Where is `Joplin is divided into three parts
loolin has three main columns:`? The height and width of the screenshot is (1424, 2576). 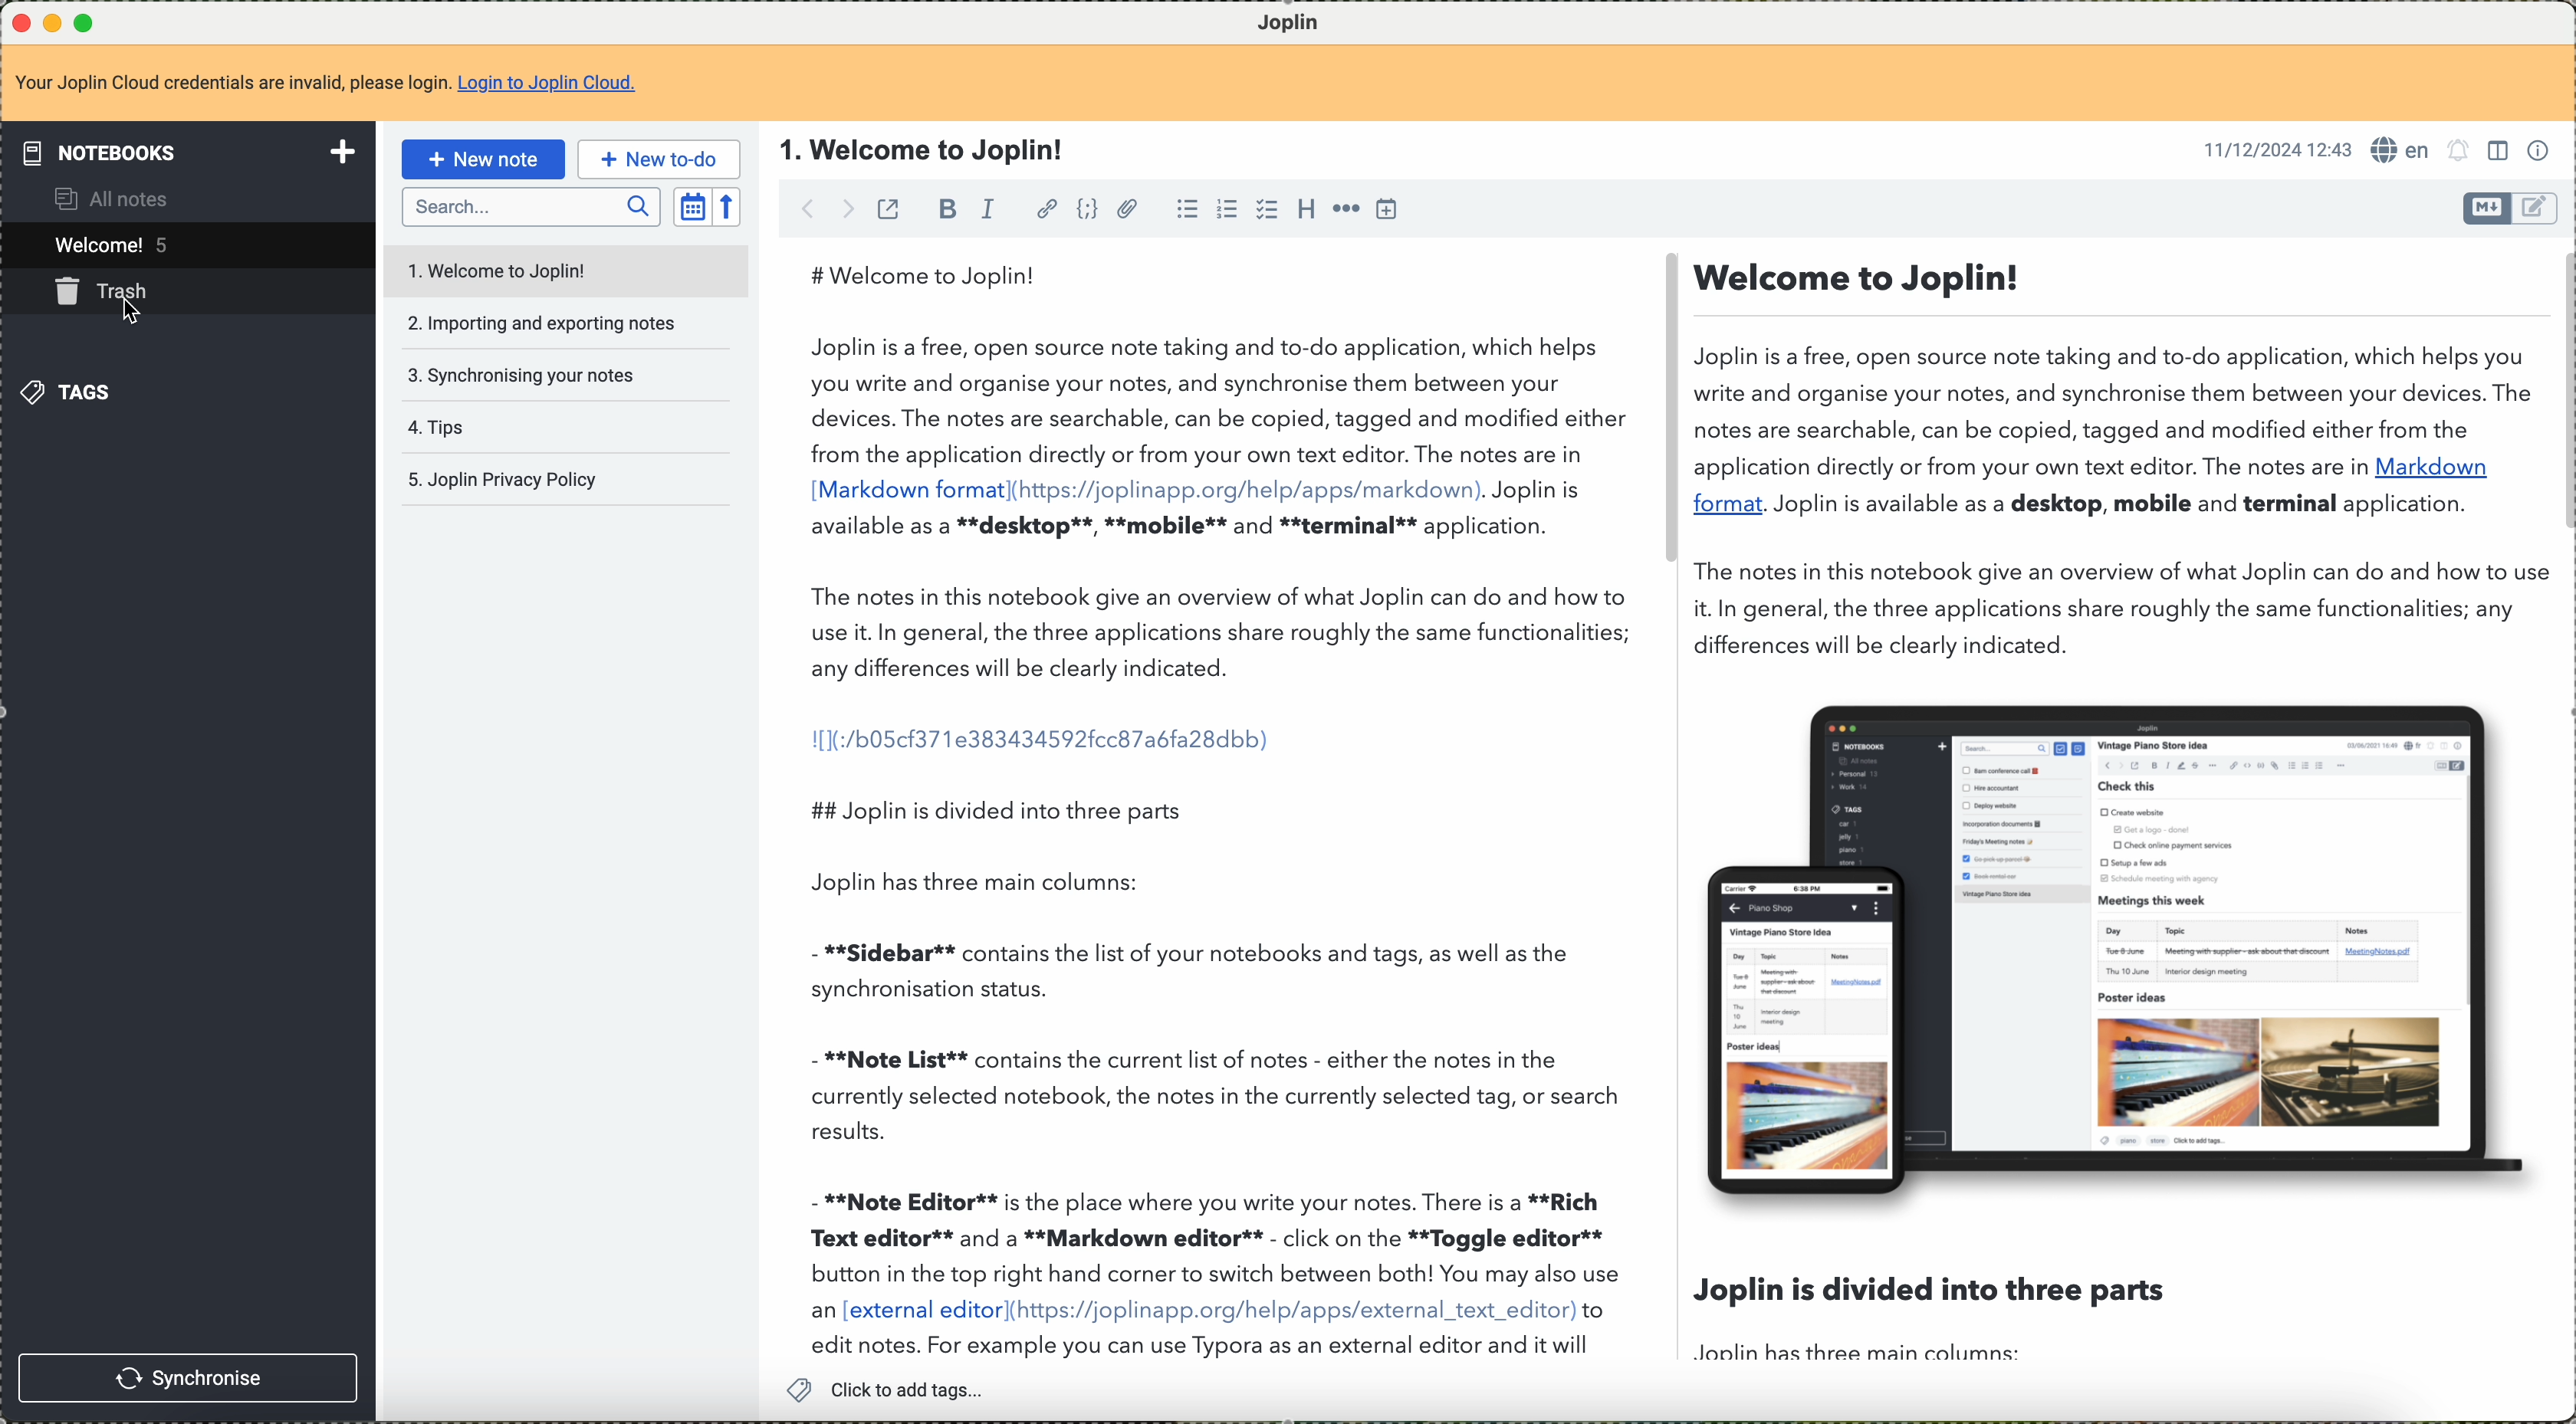 Joplin is divided into three parts
loolin has three main columns: is located at coordinates (1951, 1323).